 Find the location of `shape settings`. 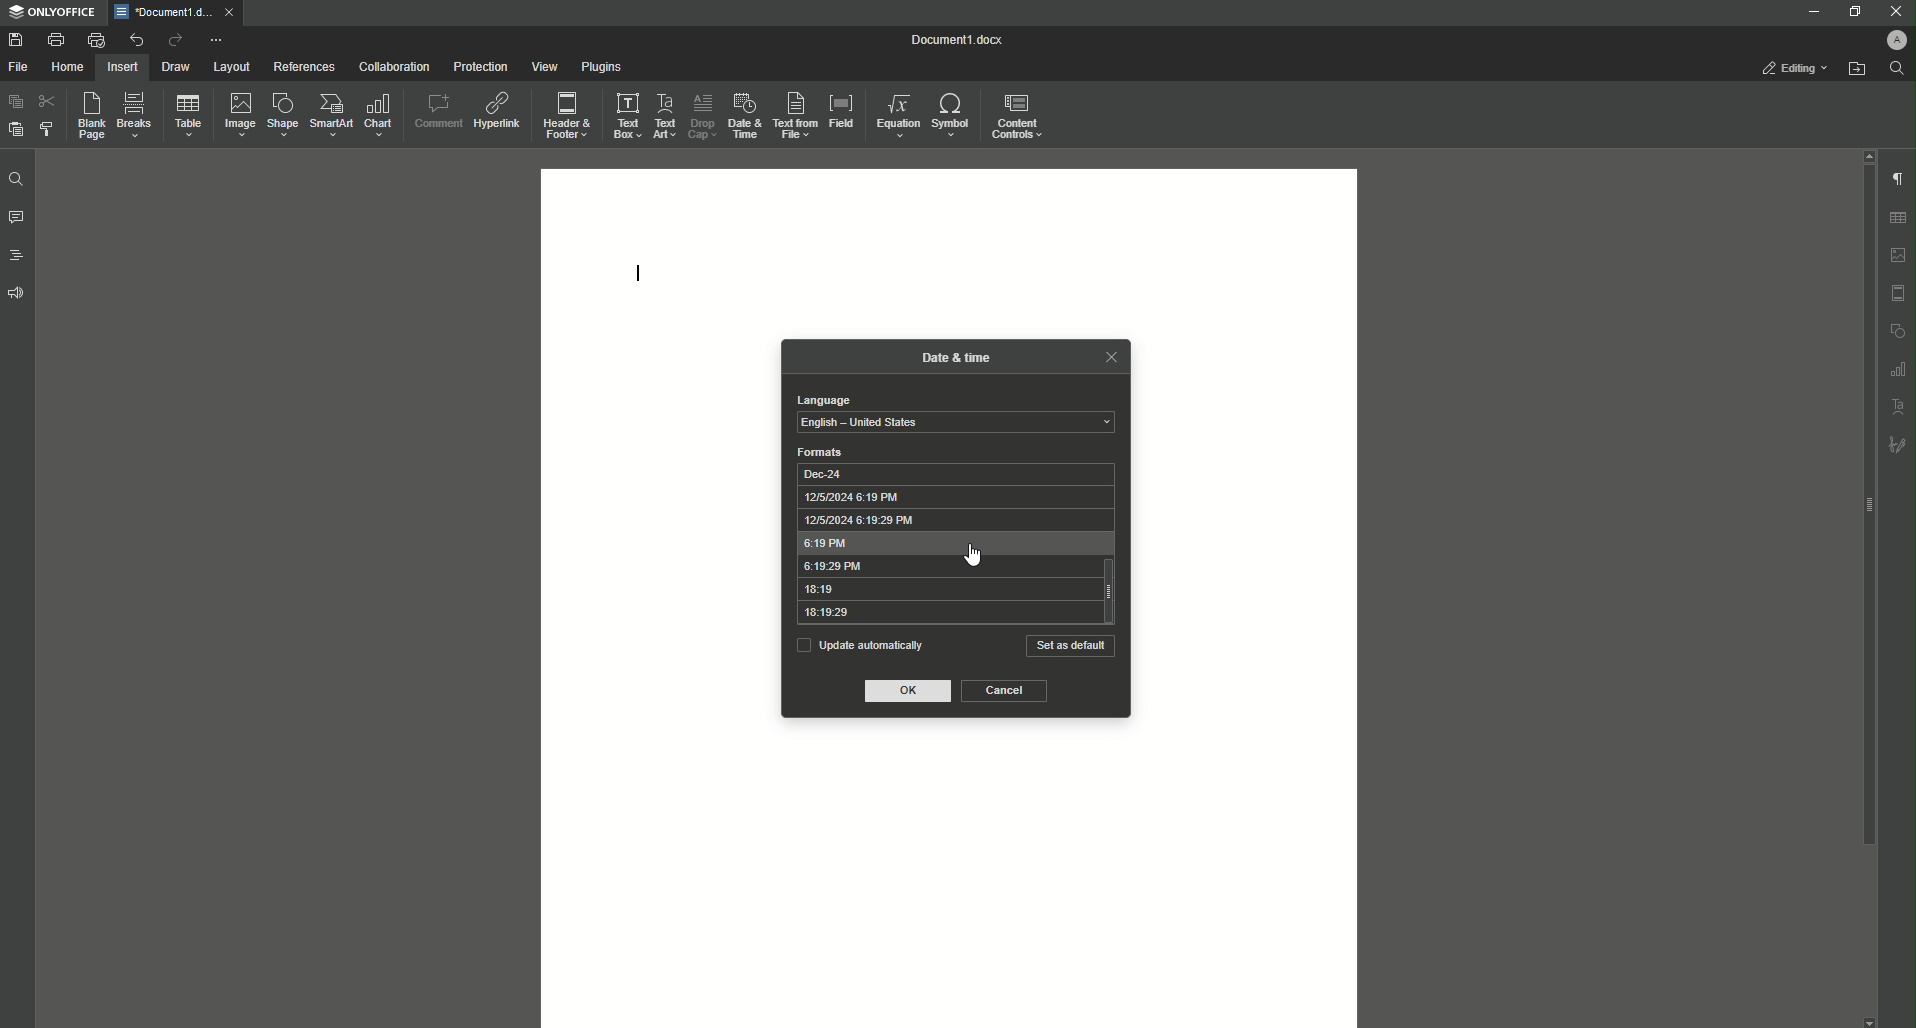

shape settings is located at coordinates (1897, 329).